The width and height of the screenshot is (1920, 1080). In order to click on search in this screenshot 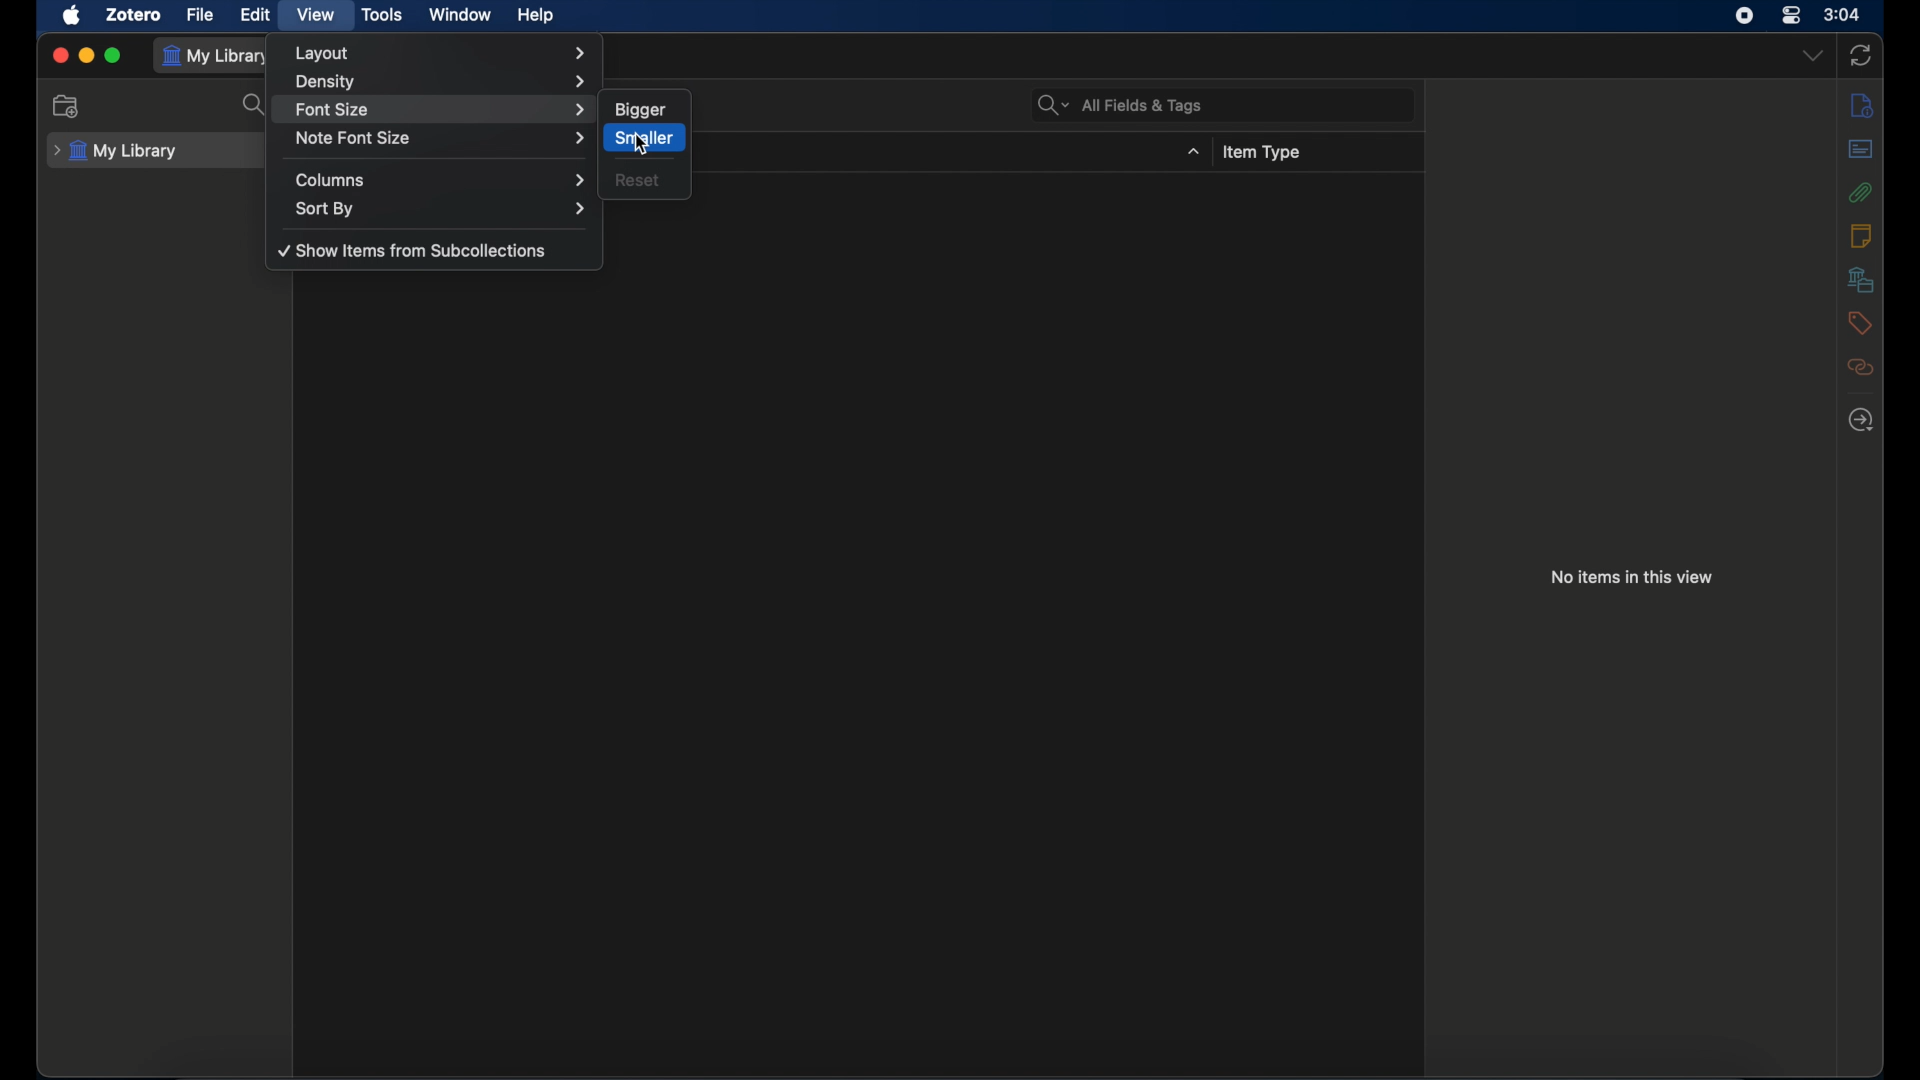, I will do `click(258, 105)`.